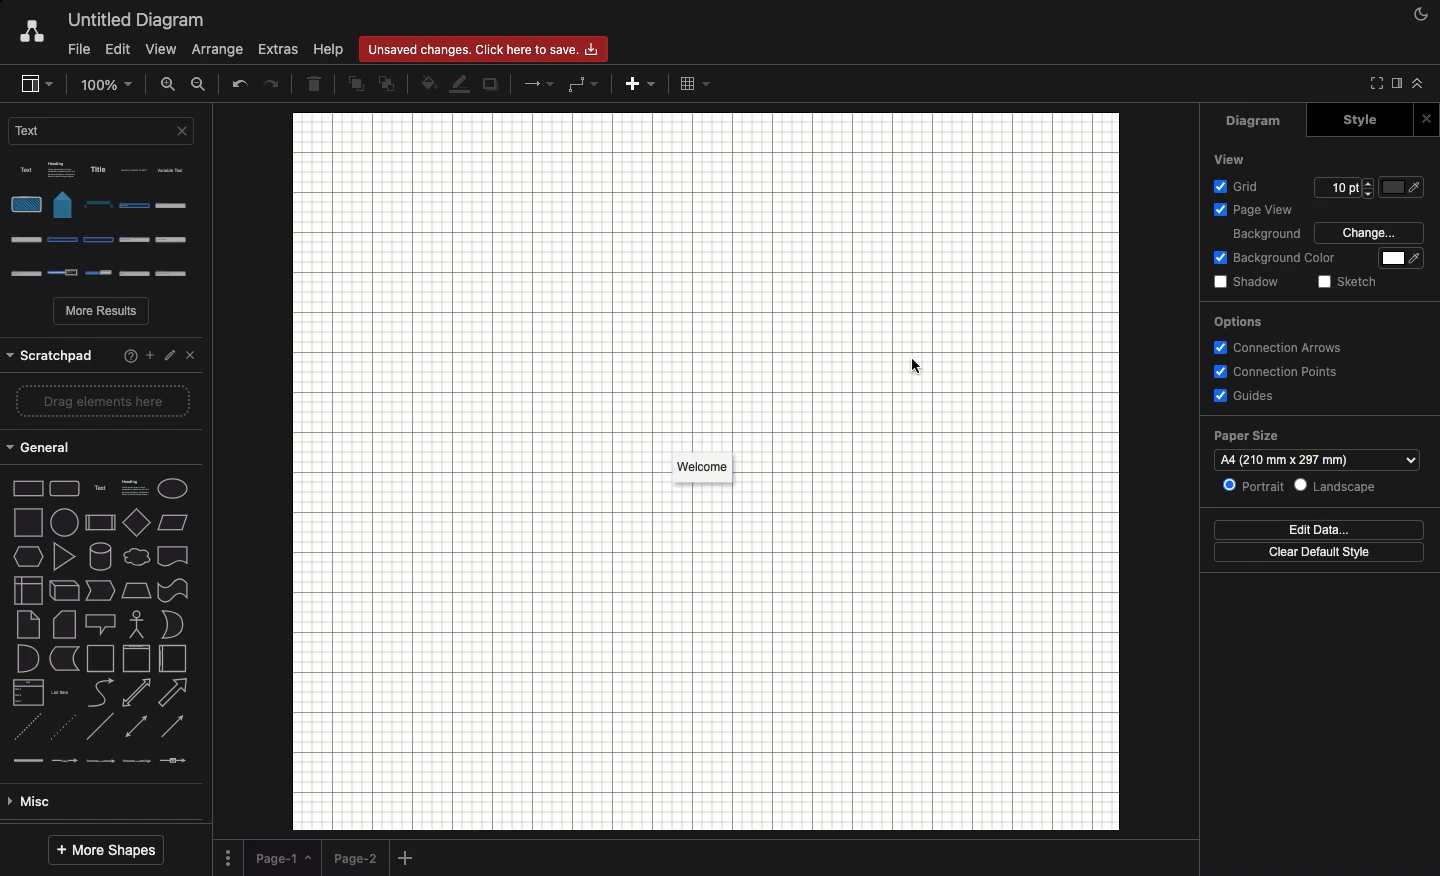 Image resolution: width=1440 pixels, height=876 pixels. I want to click on Redo, so click(274, 83).